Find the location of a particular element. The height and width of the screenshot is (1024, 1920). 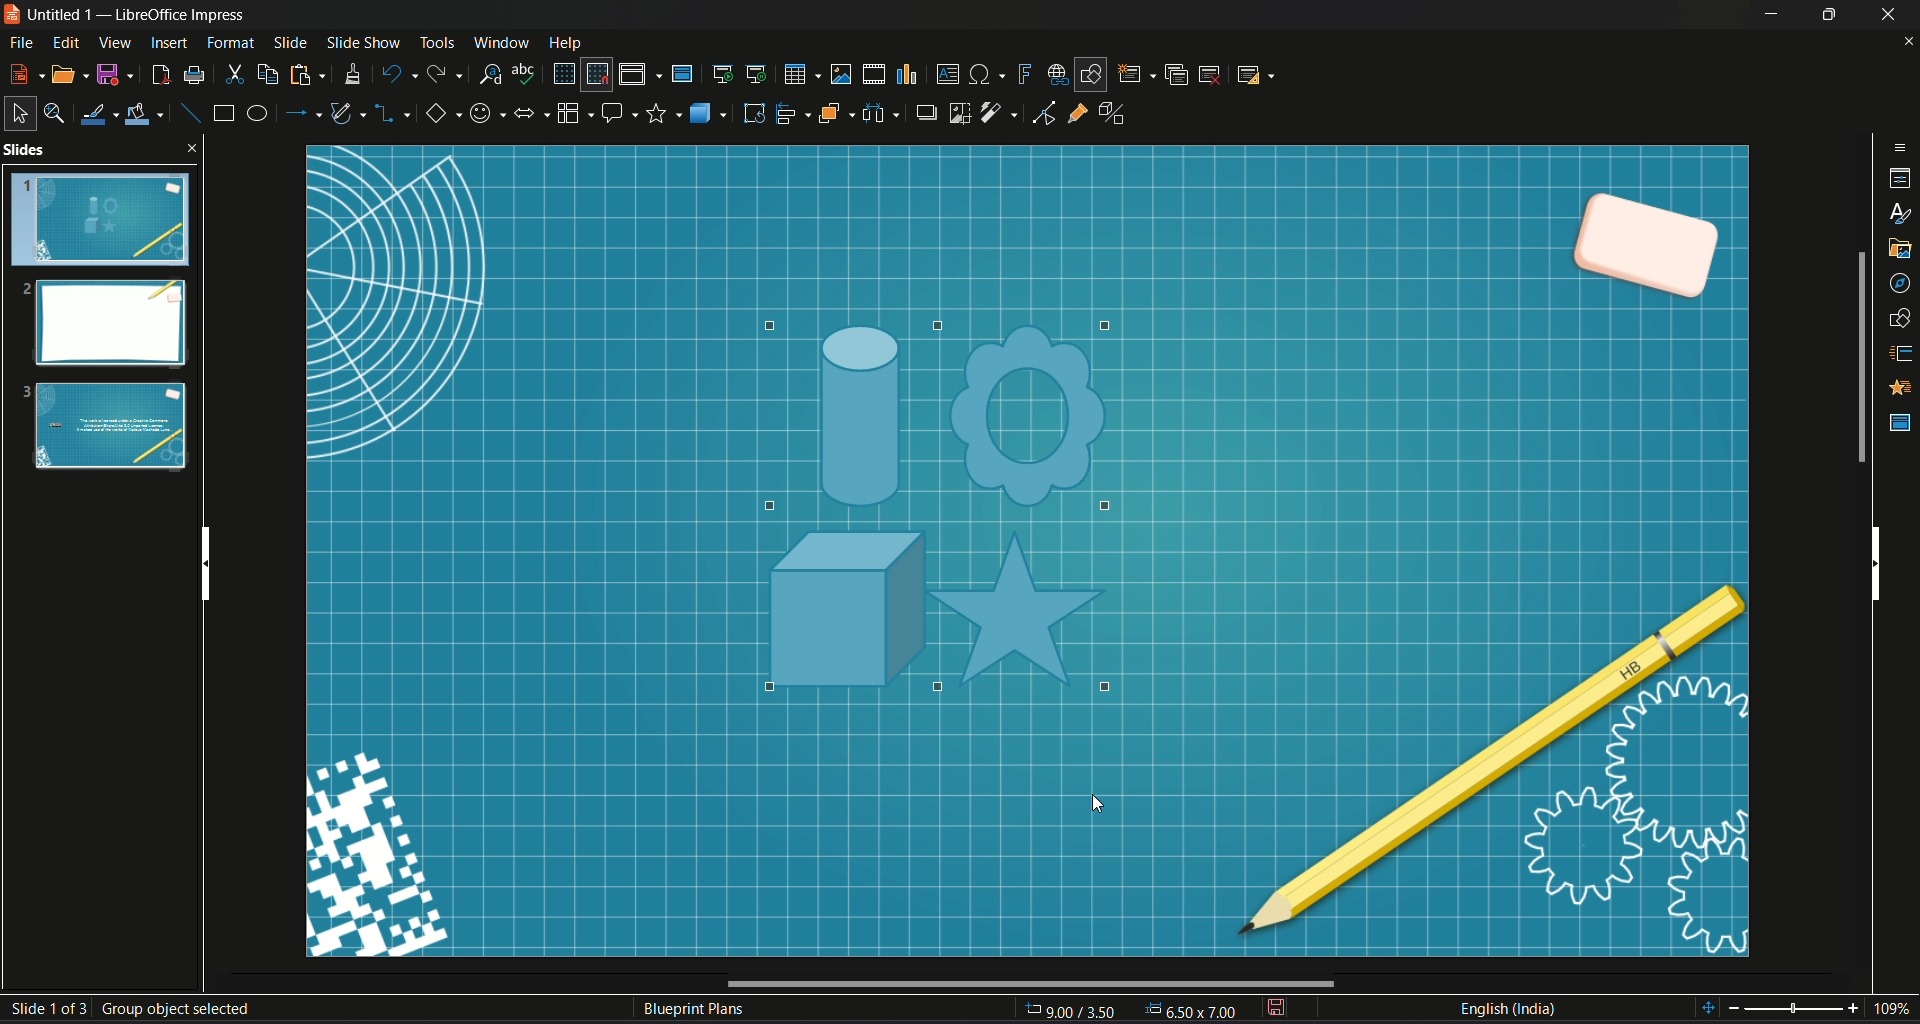

fill color is located at coordinates (145, 116).